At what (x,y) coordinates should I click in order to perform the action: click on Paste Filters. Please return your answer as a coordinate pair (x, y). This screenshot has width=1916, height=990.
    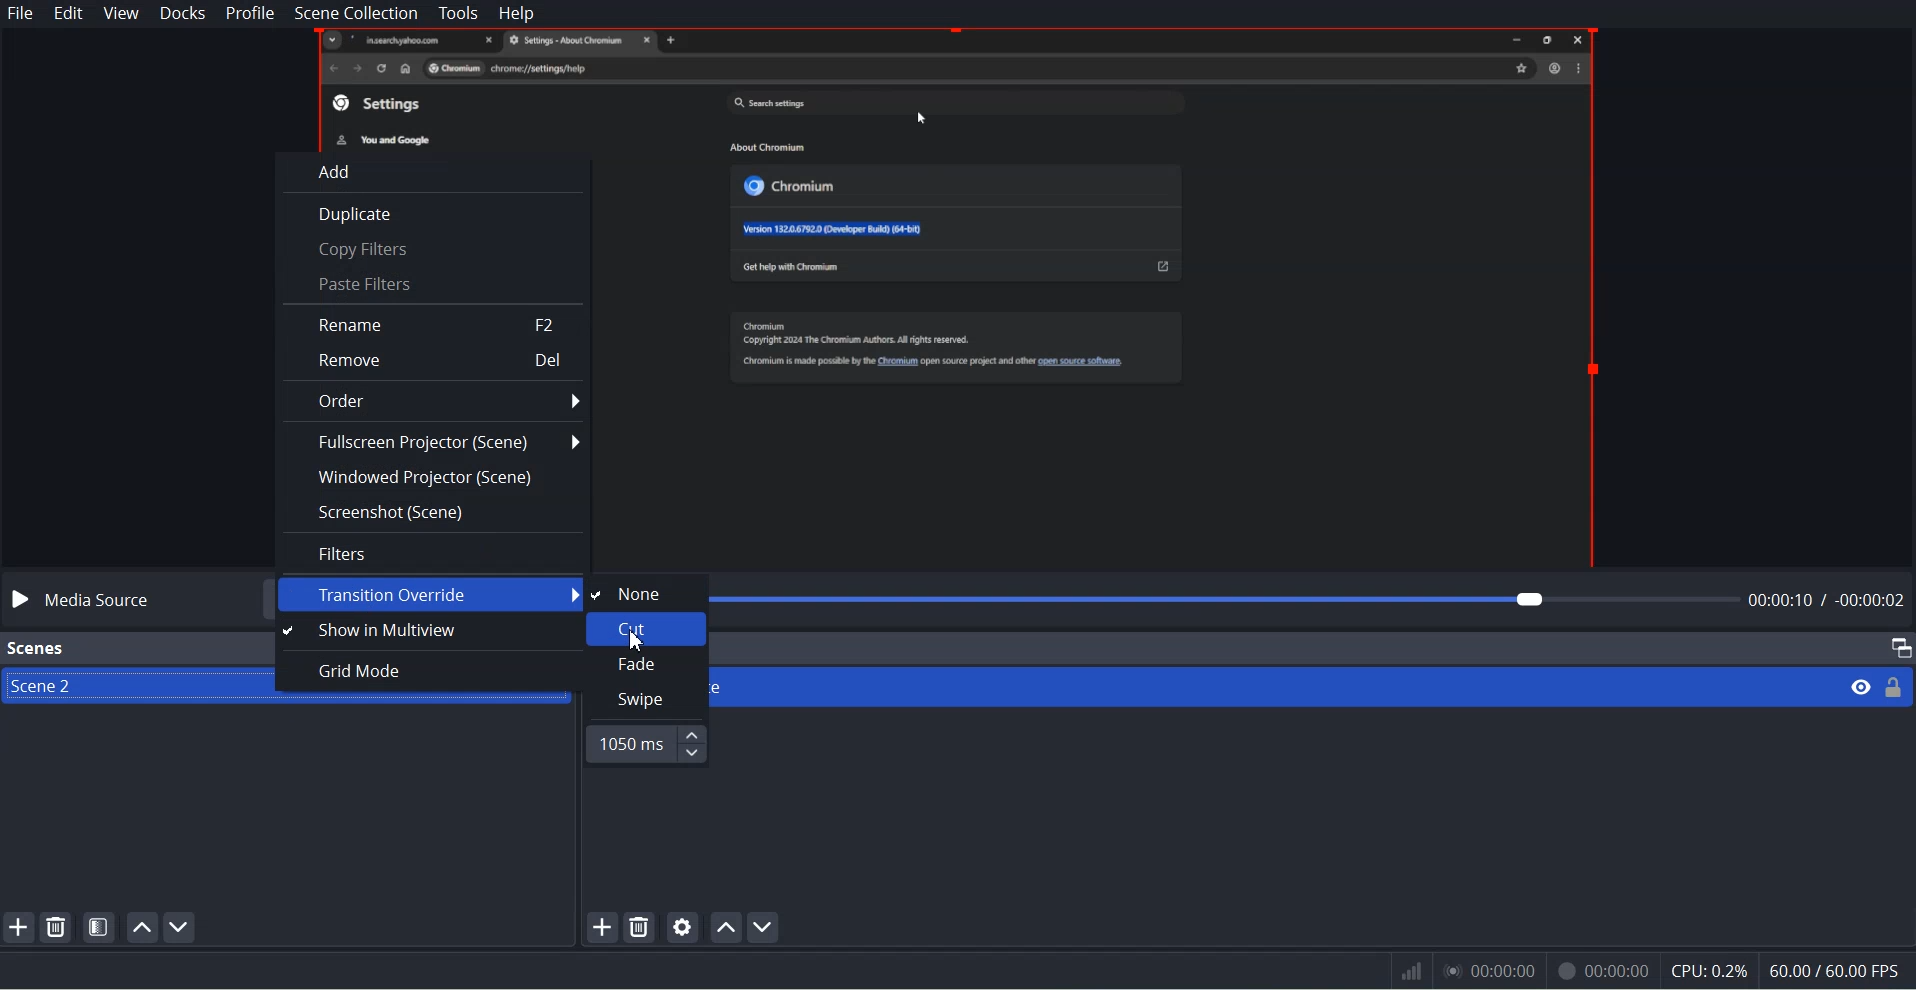
    Looking at the image, I should click on (430, 284).